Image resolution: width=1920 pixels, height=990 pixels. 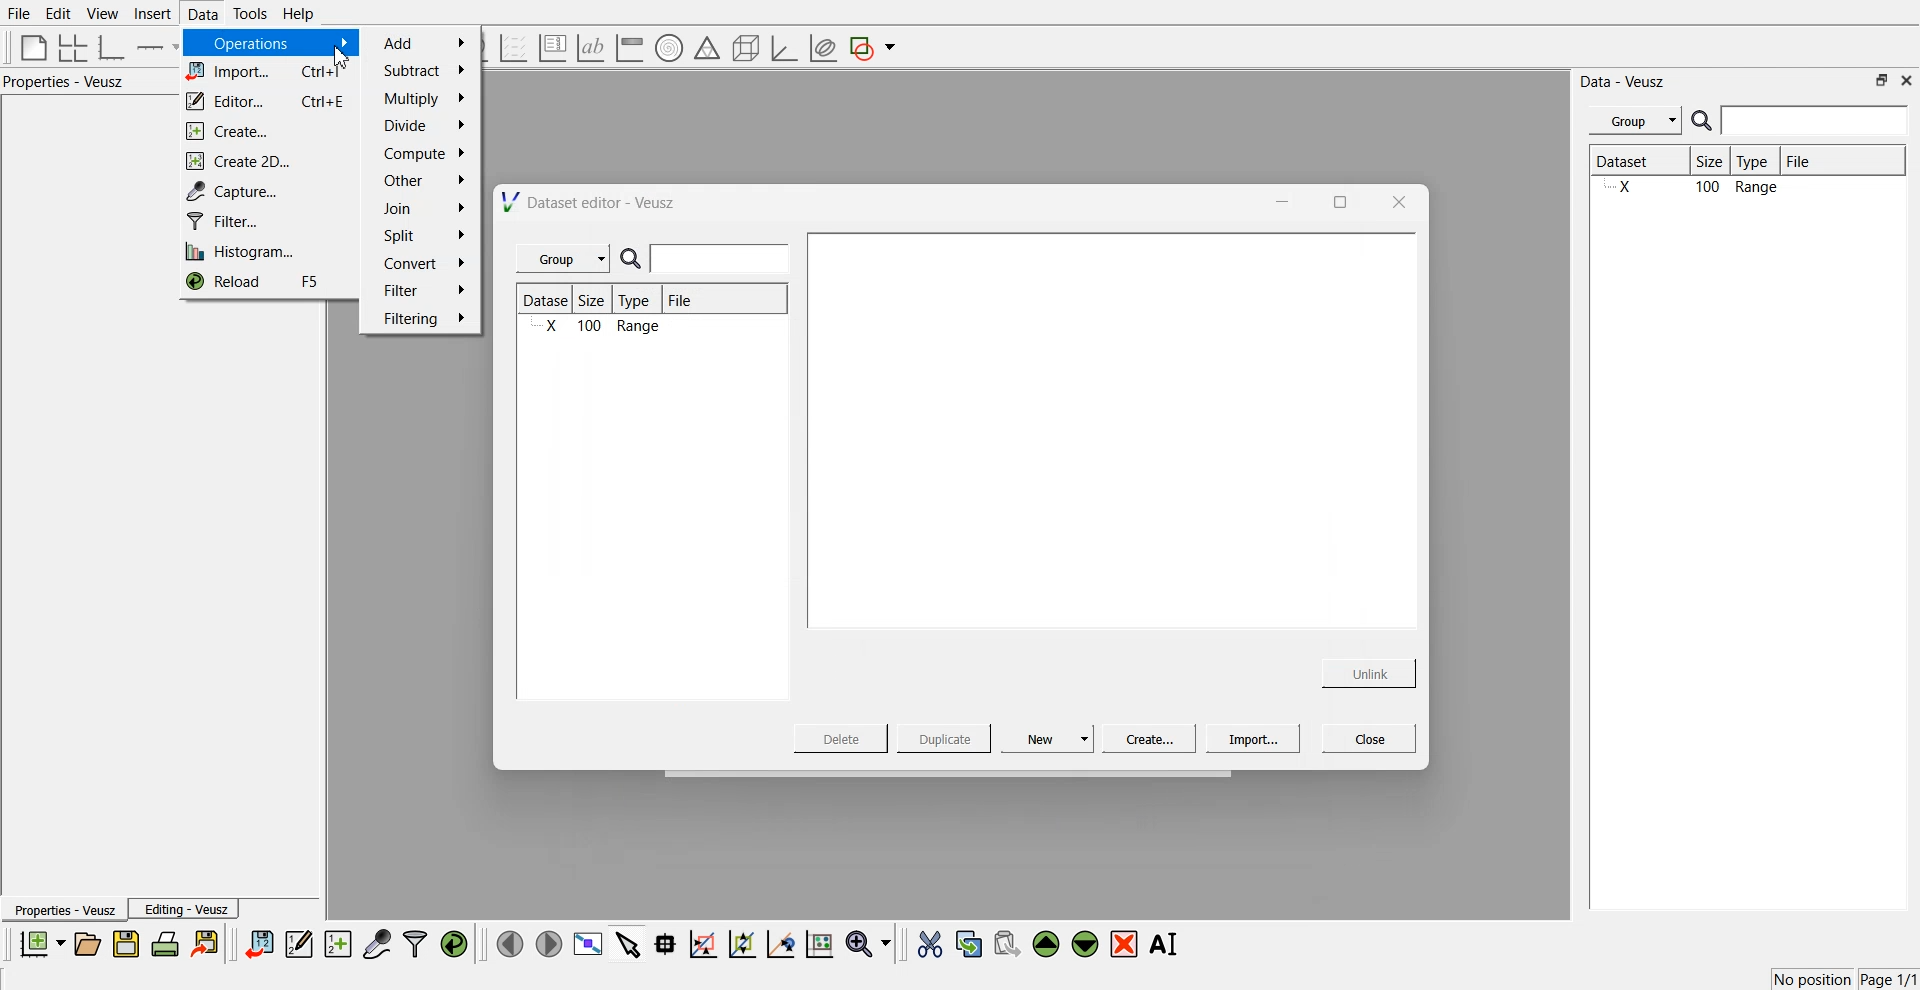 I want to click on Data, so click(x=201, y=14).